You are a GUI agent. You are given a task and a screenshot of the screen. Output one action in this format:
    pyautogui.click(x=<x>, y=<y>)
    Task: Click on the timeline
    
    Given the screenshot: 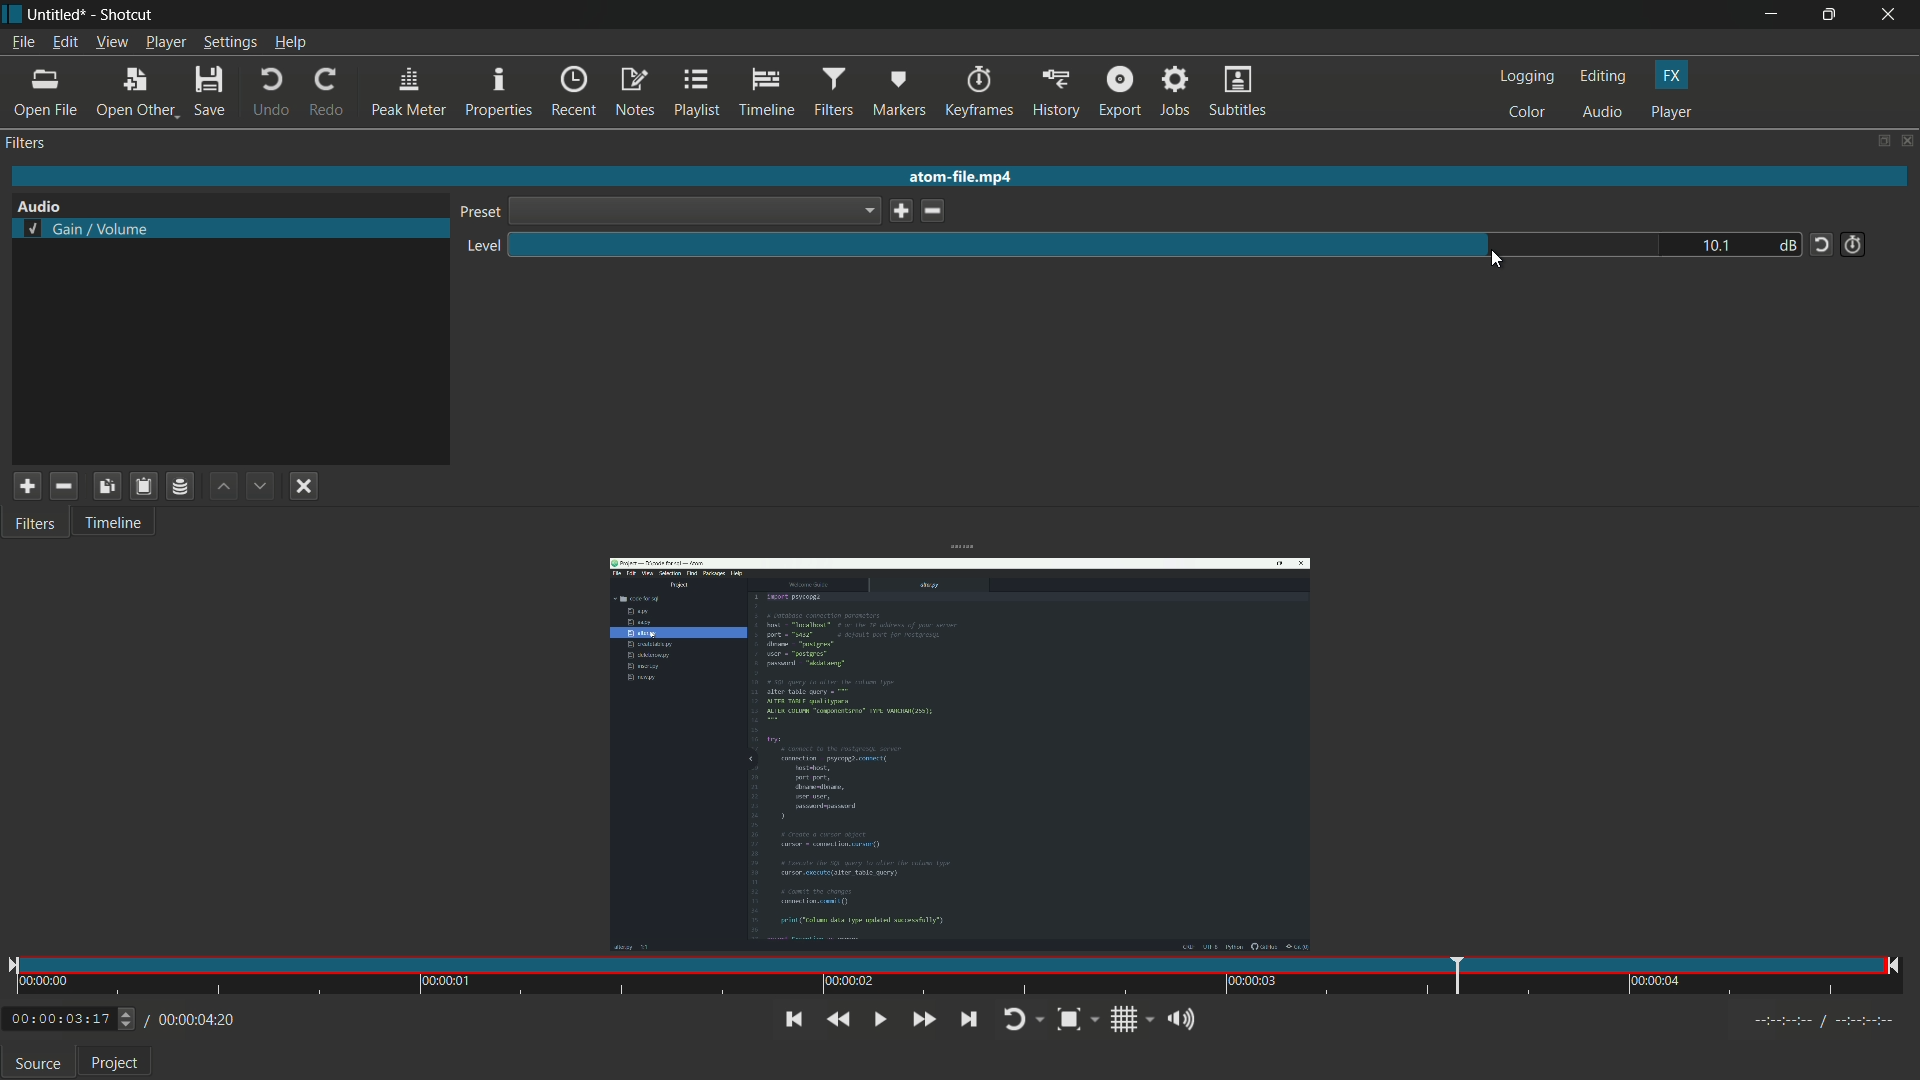 What is the action you would take?
    pyautogui.click(x=765, y=92)
    